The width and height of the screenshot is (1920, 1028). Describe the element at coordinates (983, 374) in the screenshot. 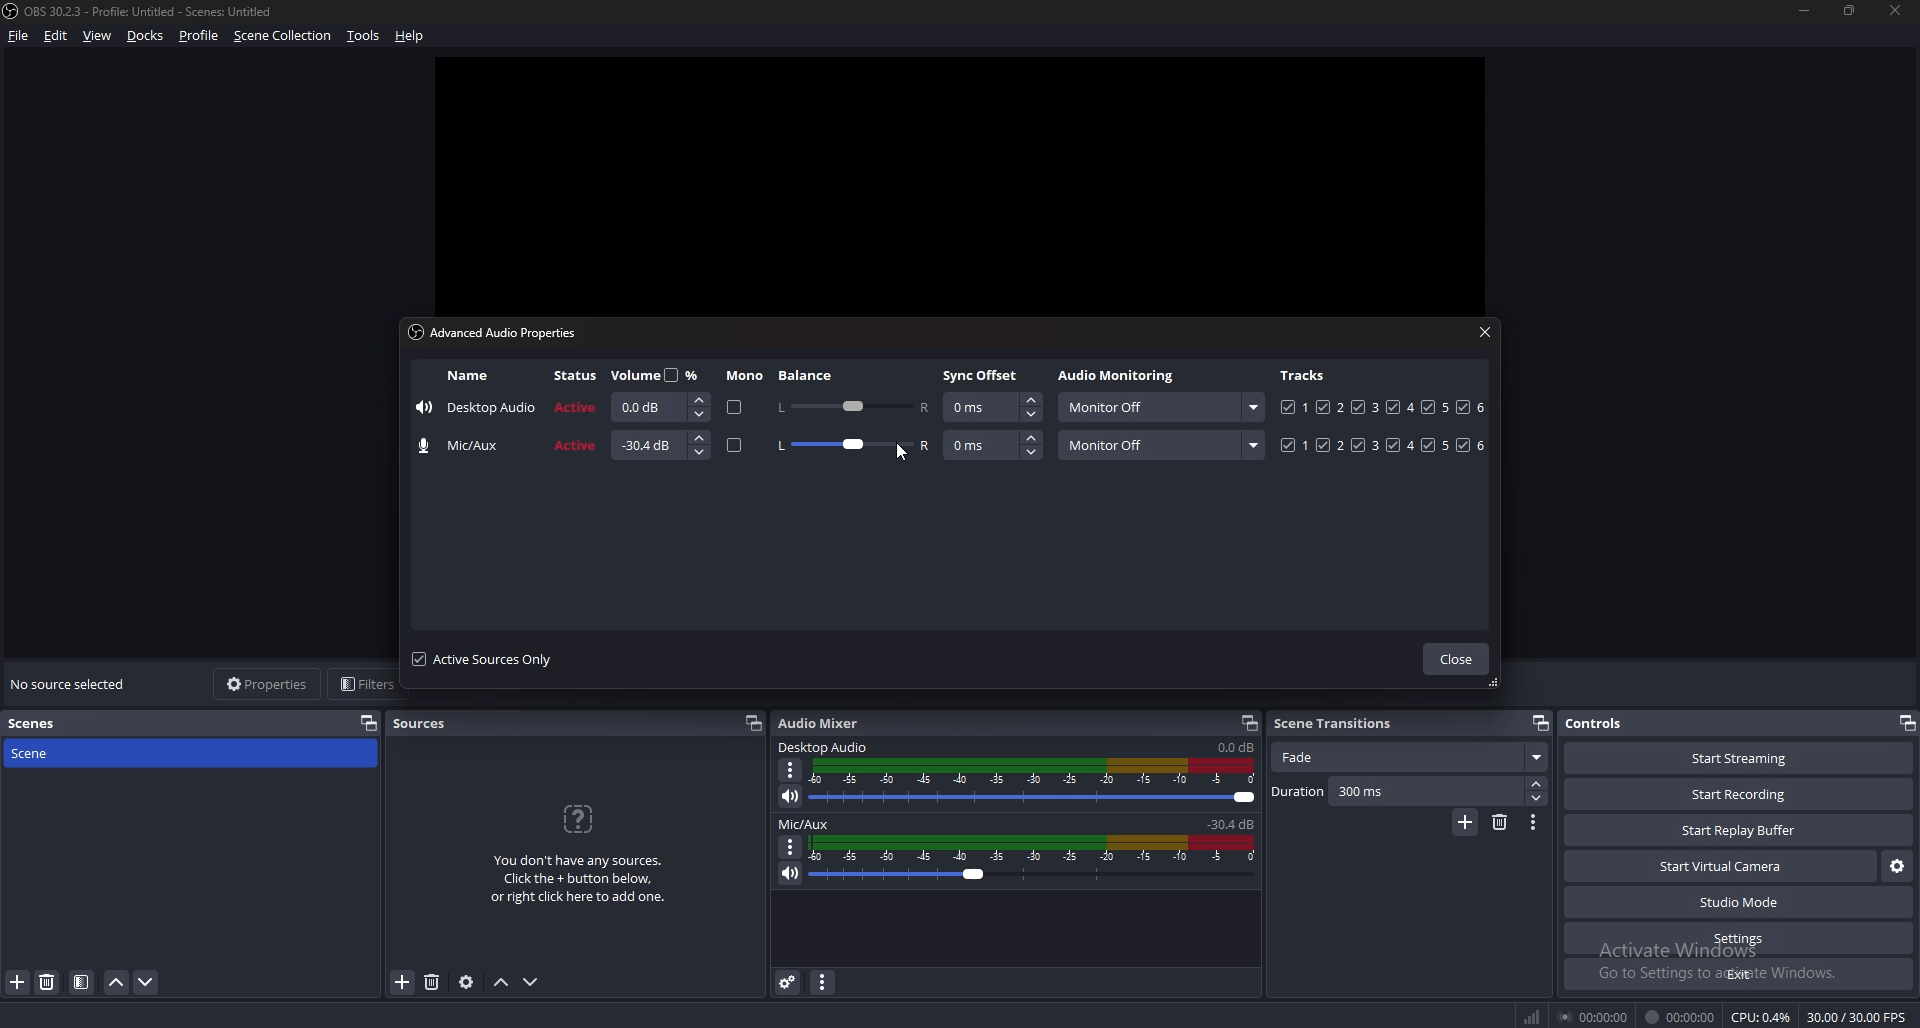

I see `sync offset` at that location.